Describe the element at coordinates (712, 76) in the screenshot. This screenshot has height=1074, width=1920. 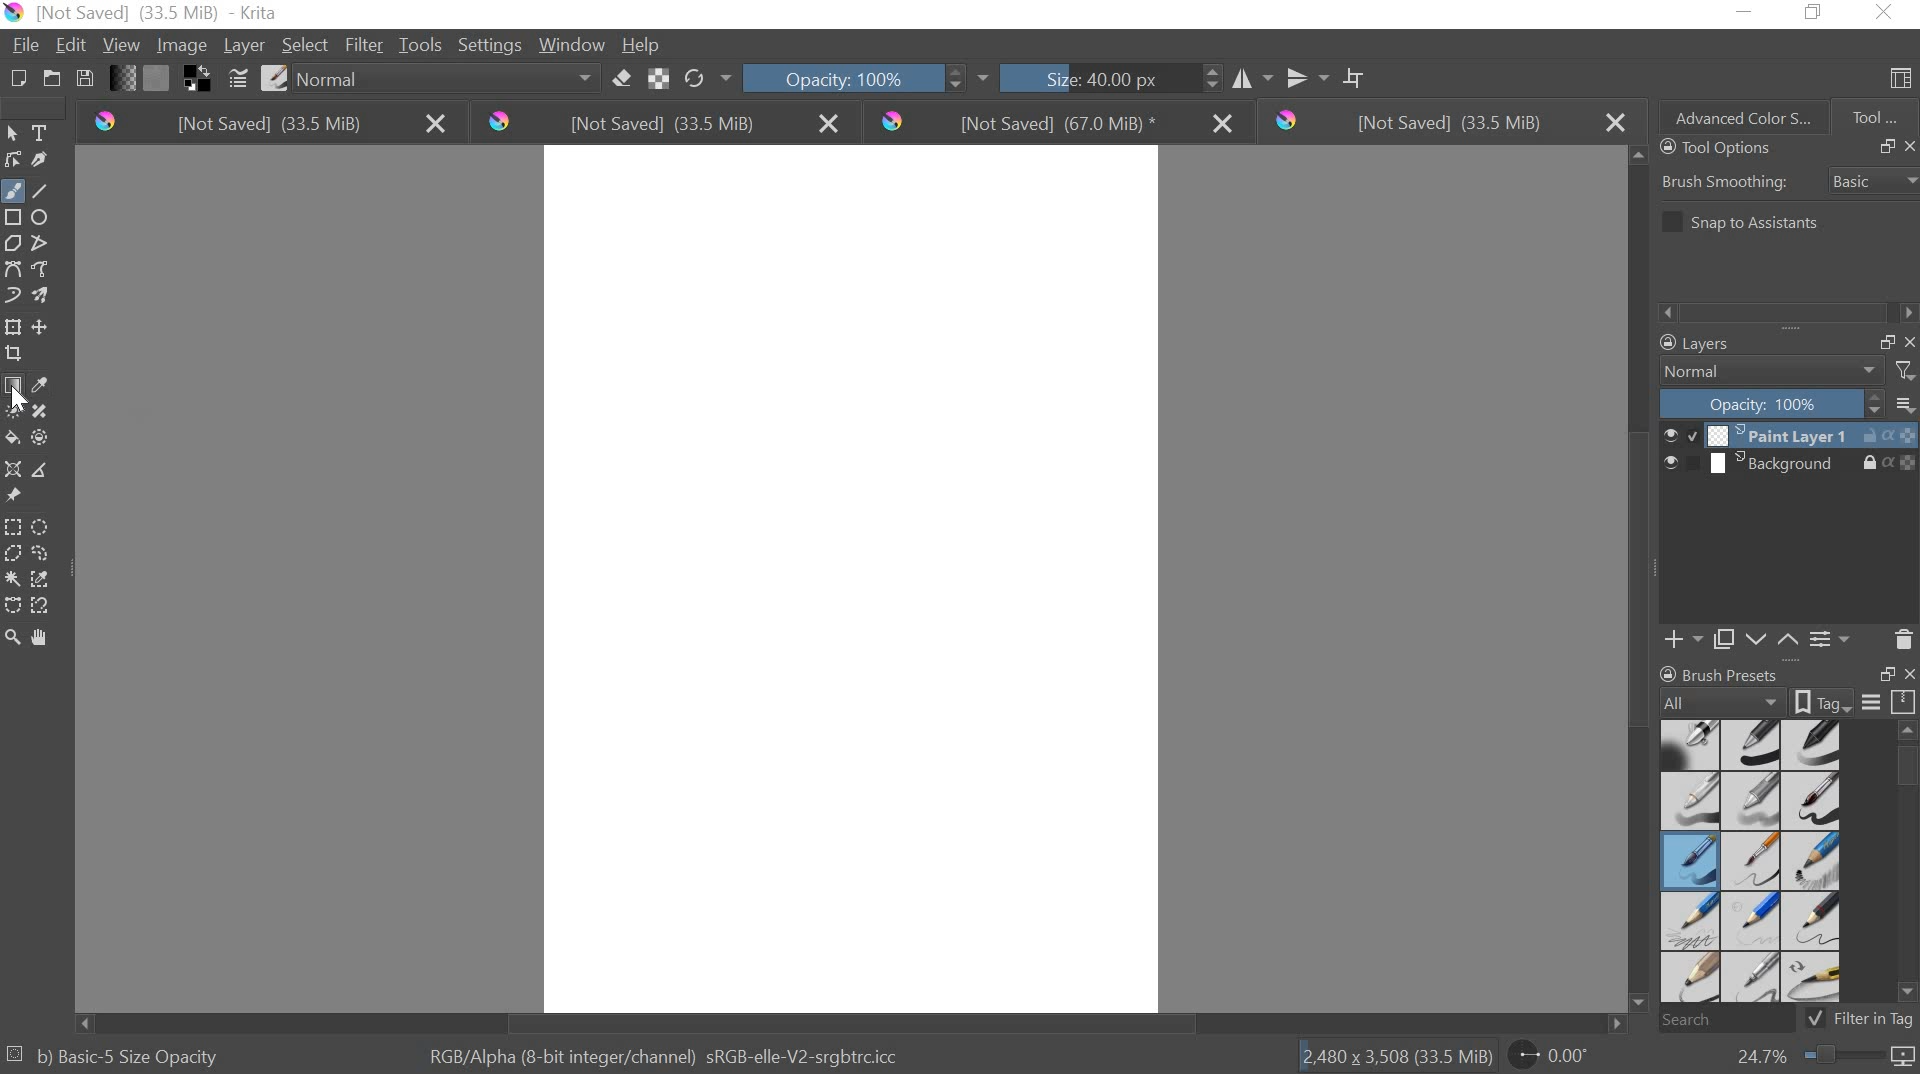
I see `RELOAD ORIGINAL PRESET` at that location.